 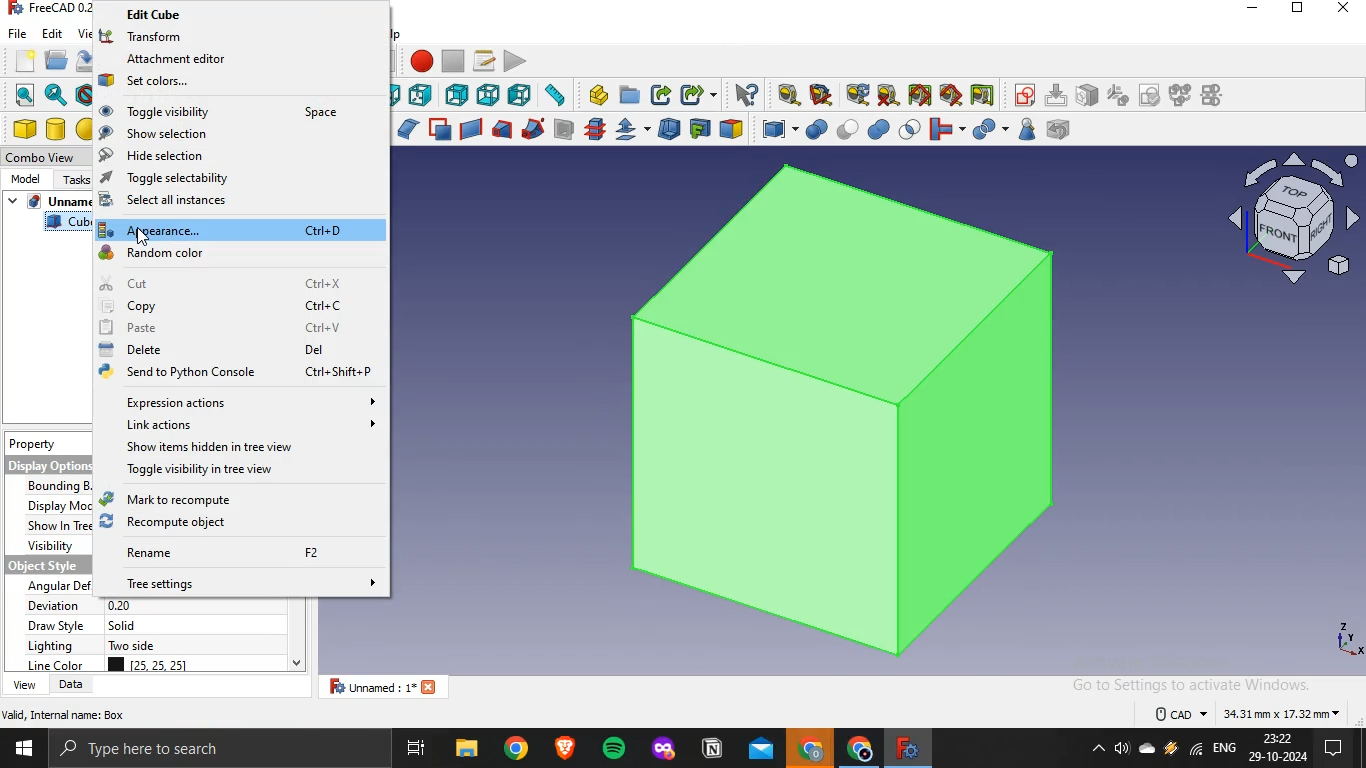 I want to click on hide selection, so click(x=228, y=155).